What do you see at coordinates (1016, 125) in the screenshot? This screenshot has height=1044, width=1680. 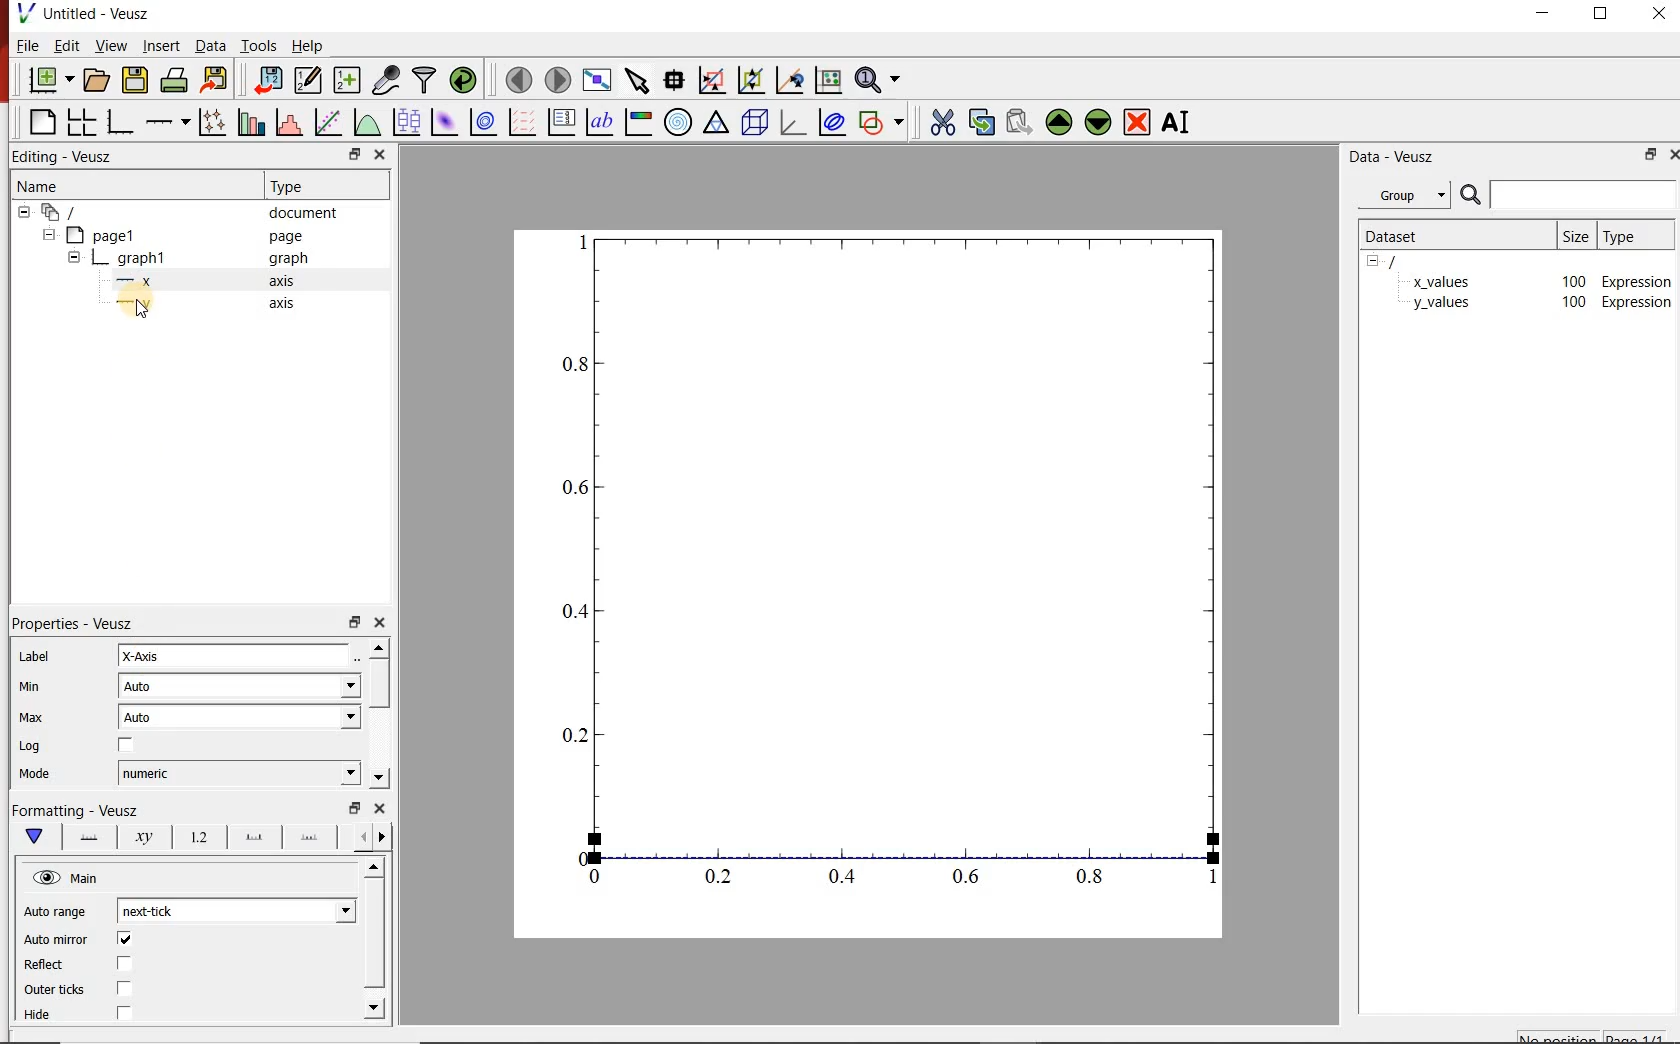 I see `paste the selected widget` at bounding box center [1016, 125].